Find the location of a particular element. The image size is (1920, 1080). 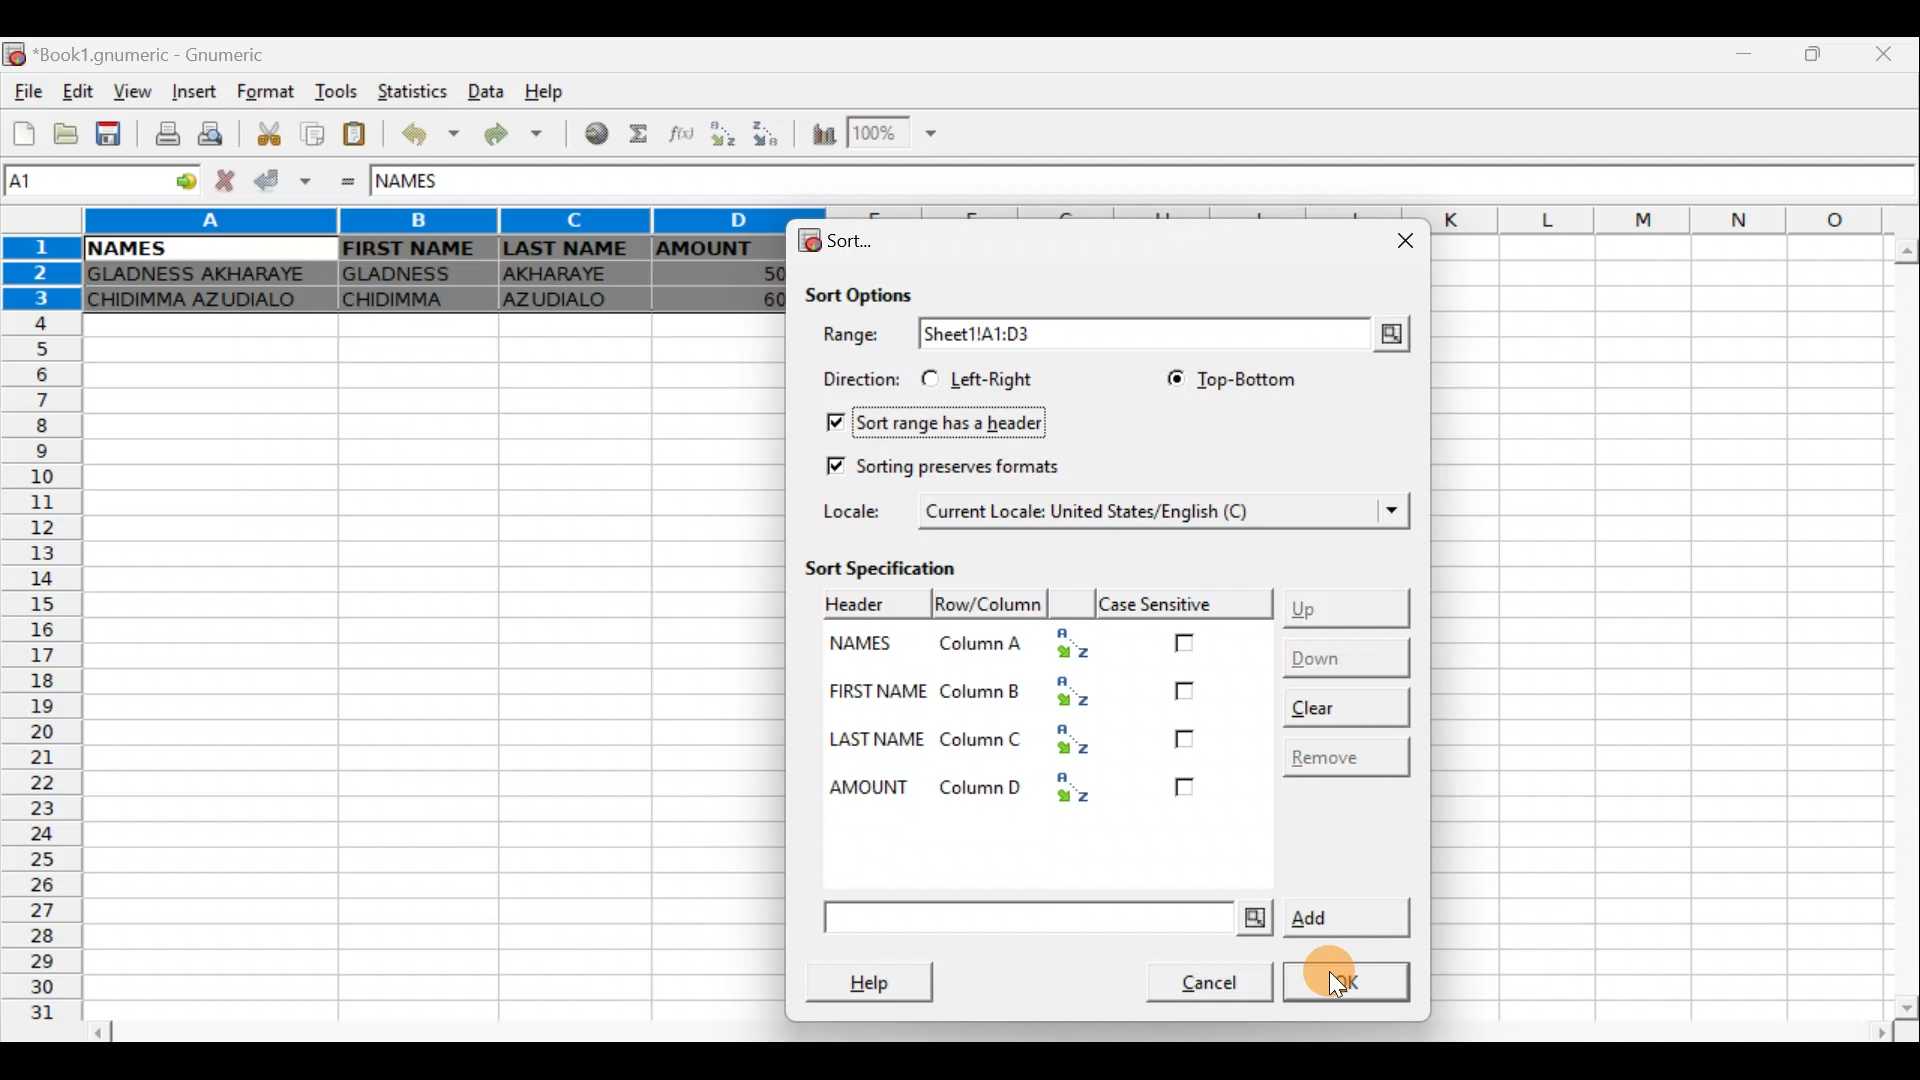

Close is located at coordinates (1891, 54).